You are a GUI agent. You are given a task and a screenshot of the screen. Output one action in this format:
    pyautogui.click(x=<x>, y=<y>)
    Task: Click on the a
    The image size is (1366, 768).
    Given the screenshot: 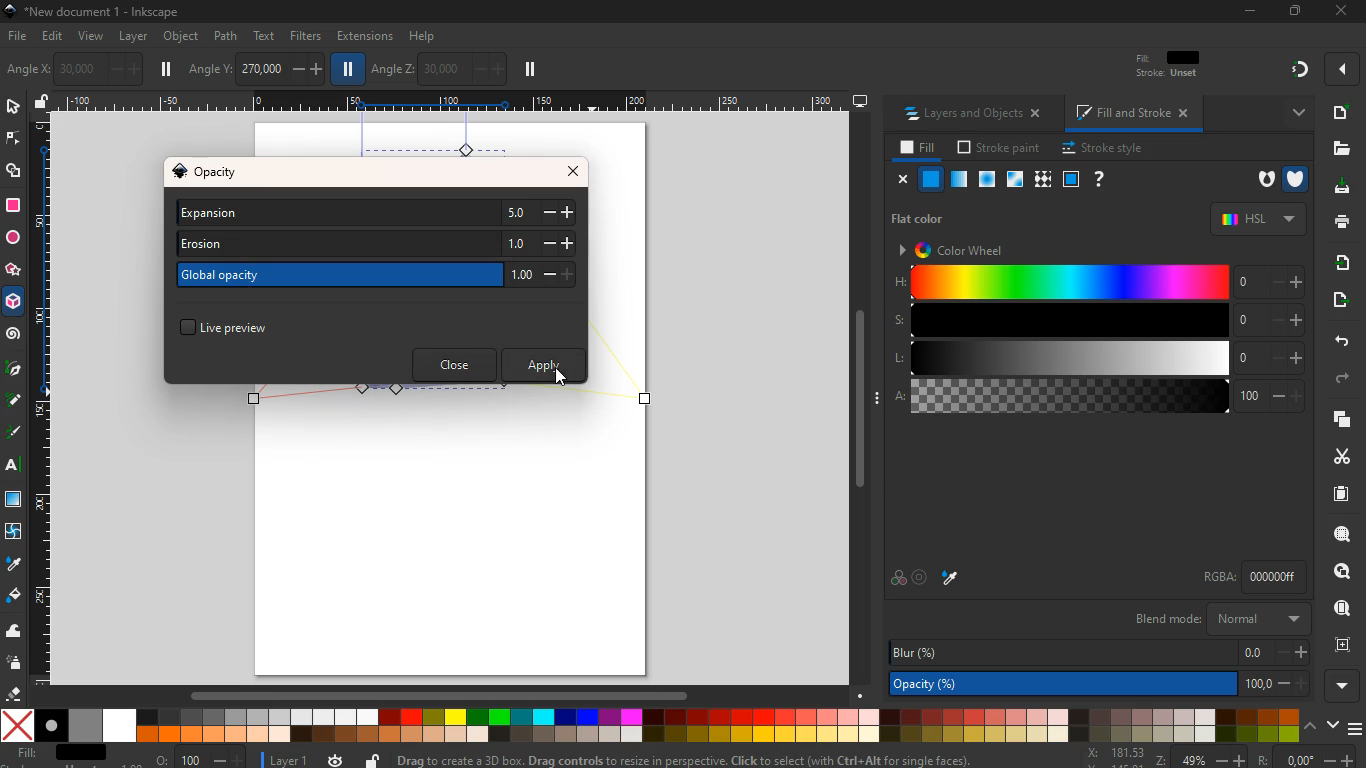 What is the action you would take?
    pyautogui.click(x=1098, y=399)
    